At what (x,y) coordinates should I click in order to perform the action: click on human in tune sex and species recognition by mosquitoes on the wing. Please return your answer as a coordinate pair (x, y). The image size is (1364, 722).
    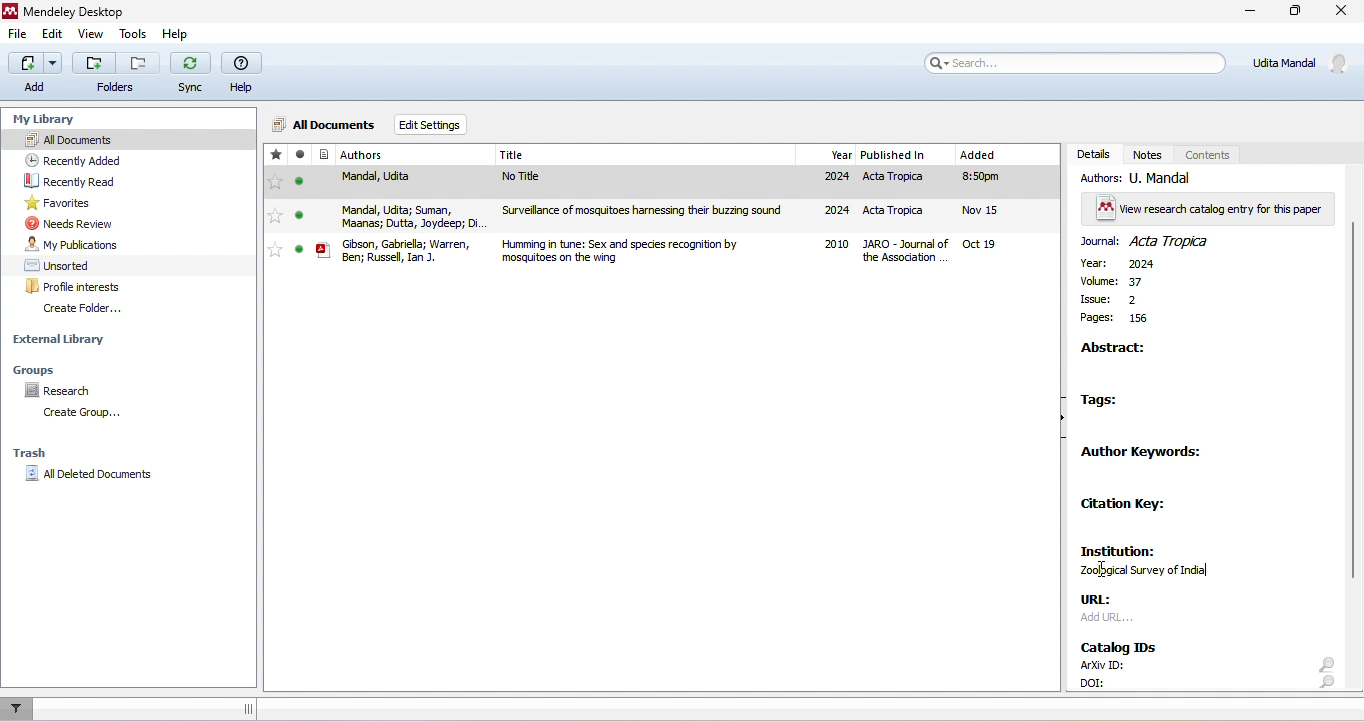
    Looking at the image, I should click on (650, 250).